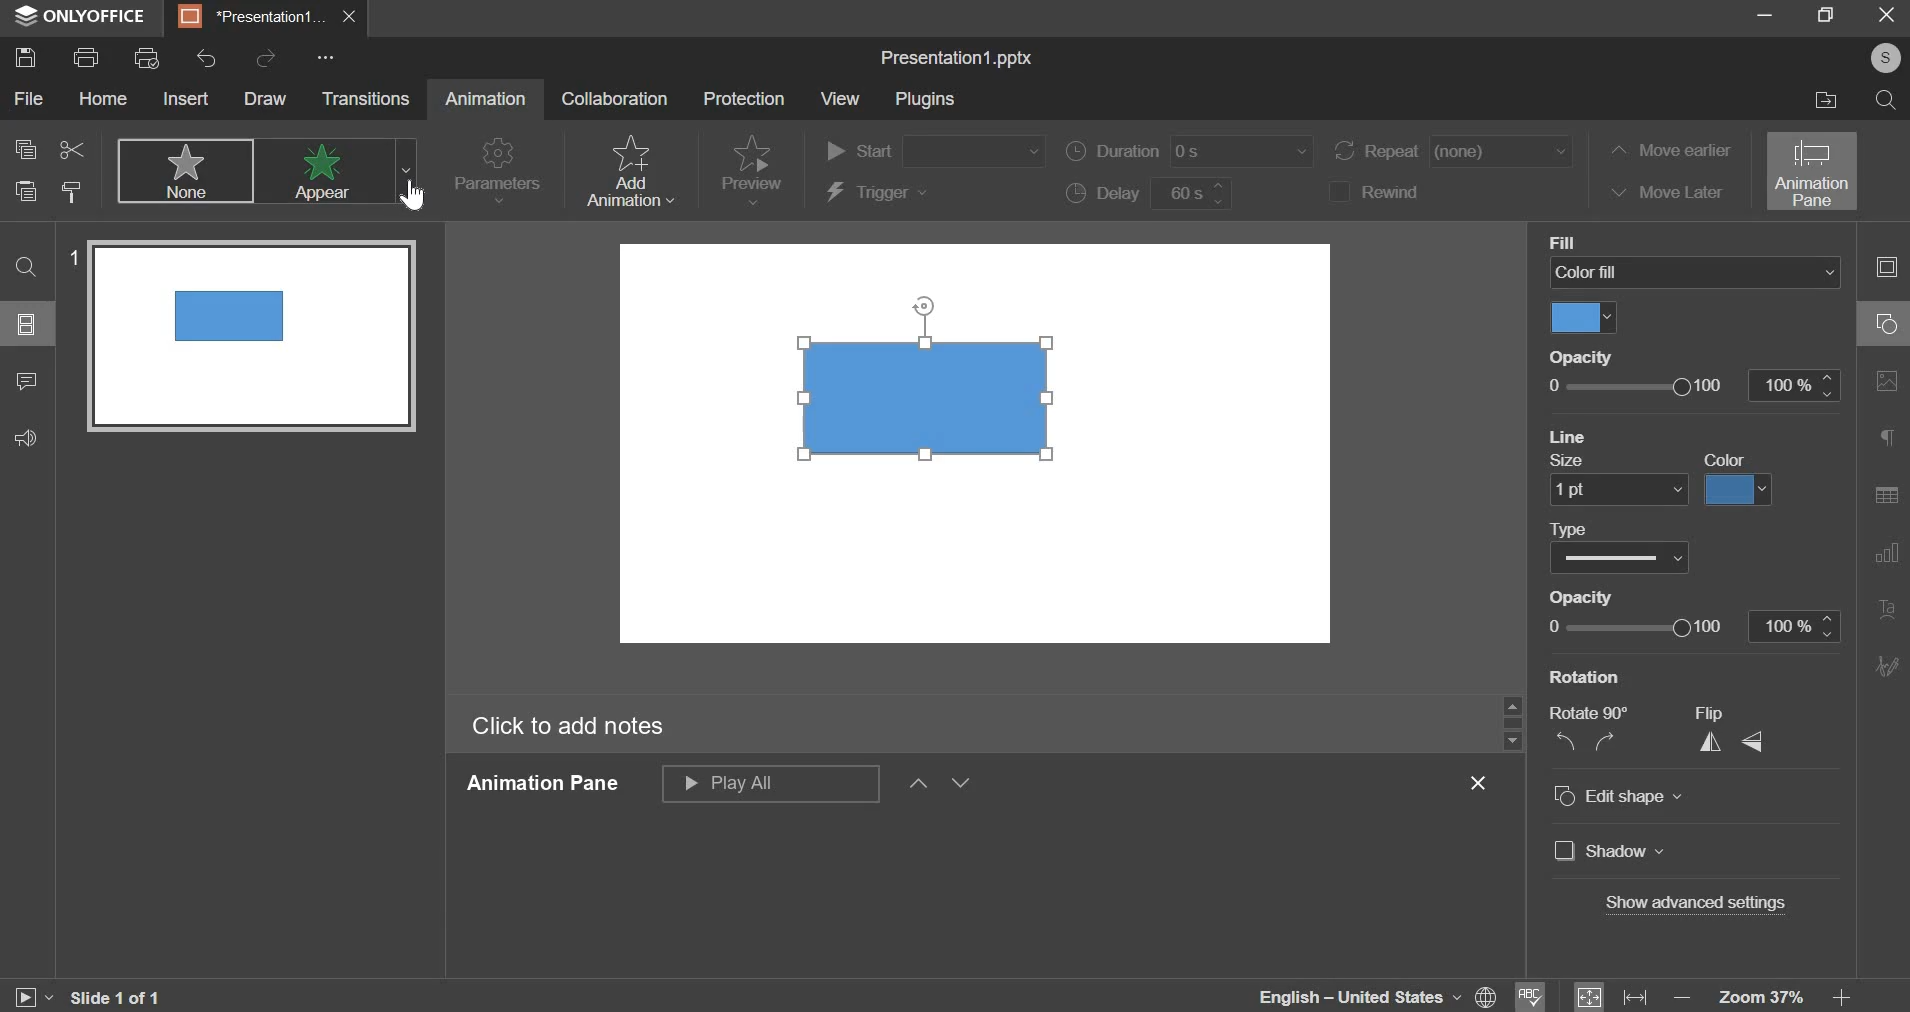 The width and height of the screenshot is (1910, 1012). What do you see at coordinates (121, 994) in the screenshot?
I see `Slide 1 0f 1` at bounding box center [121, 994].